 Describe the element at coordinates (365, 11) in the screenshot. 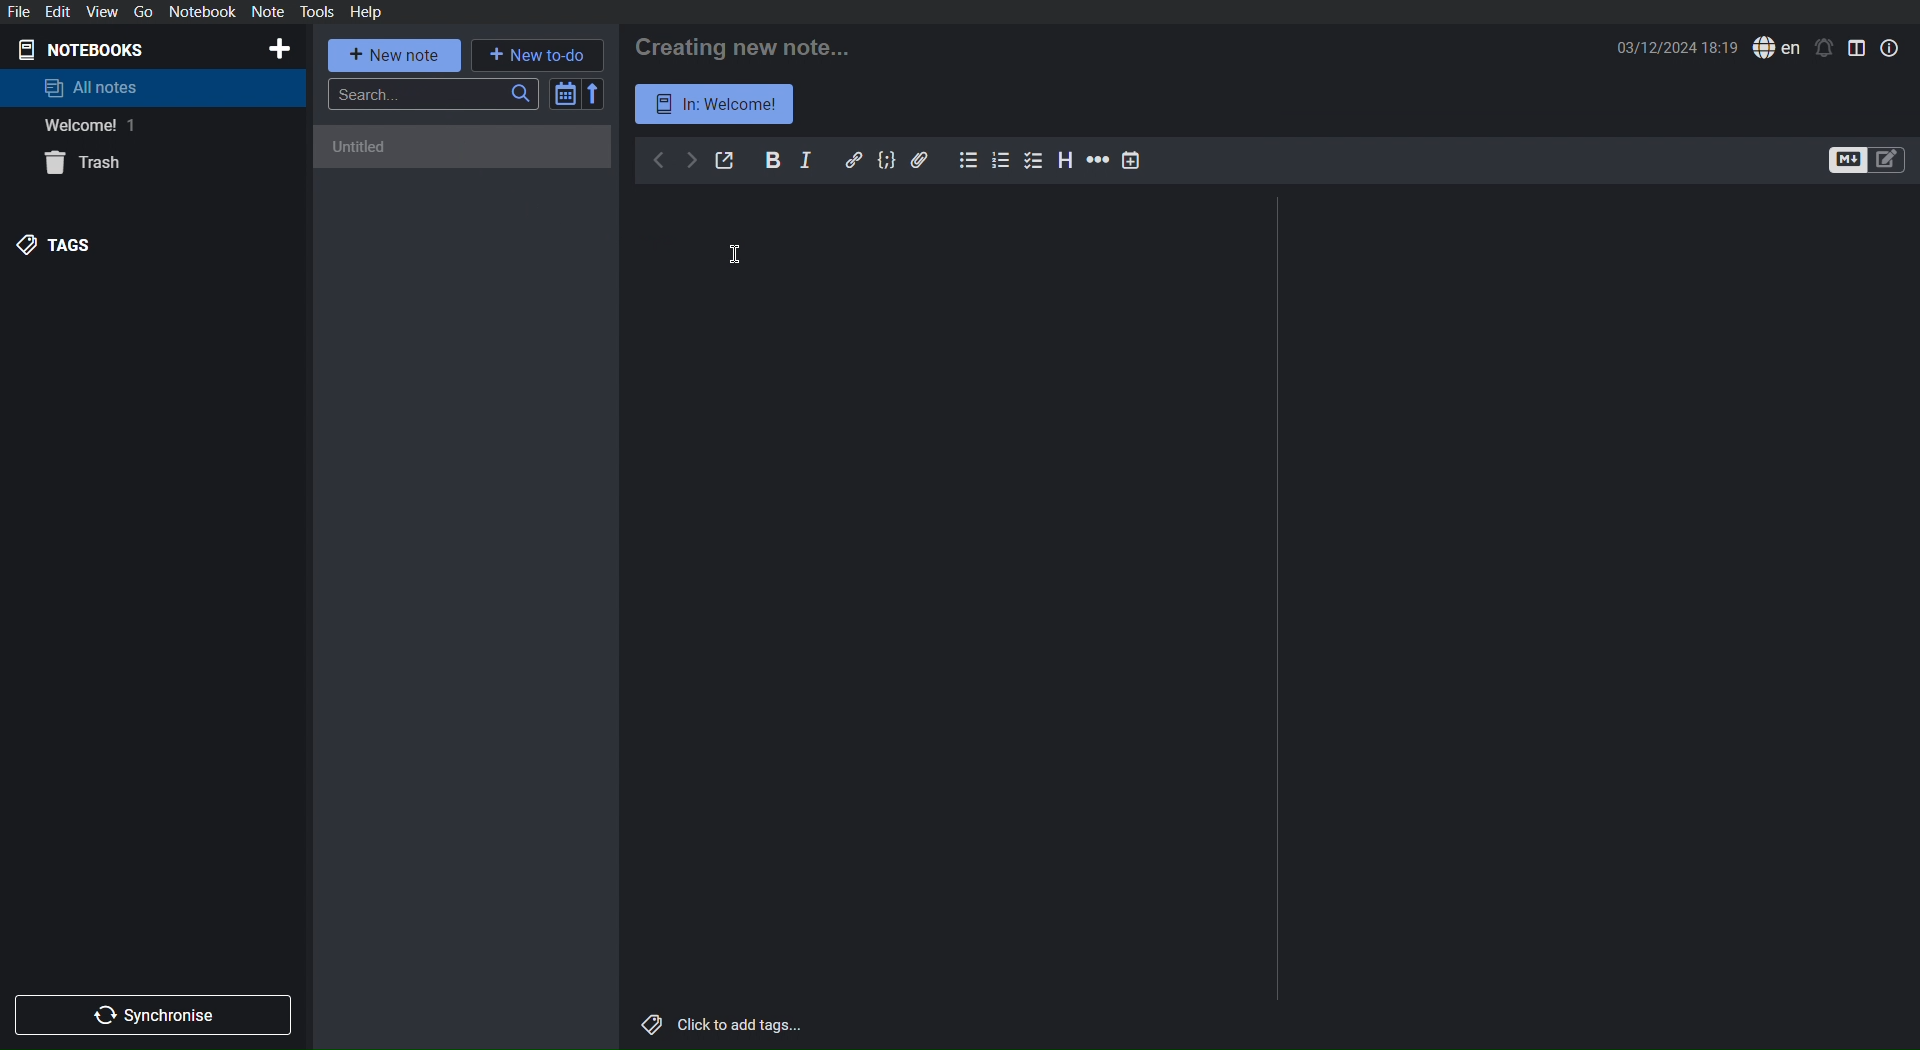

I see `Help` at that location.